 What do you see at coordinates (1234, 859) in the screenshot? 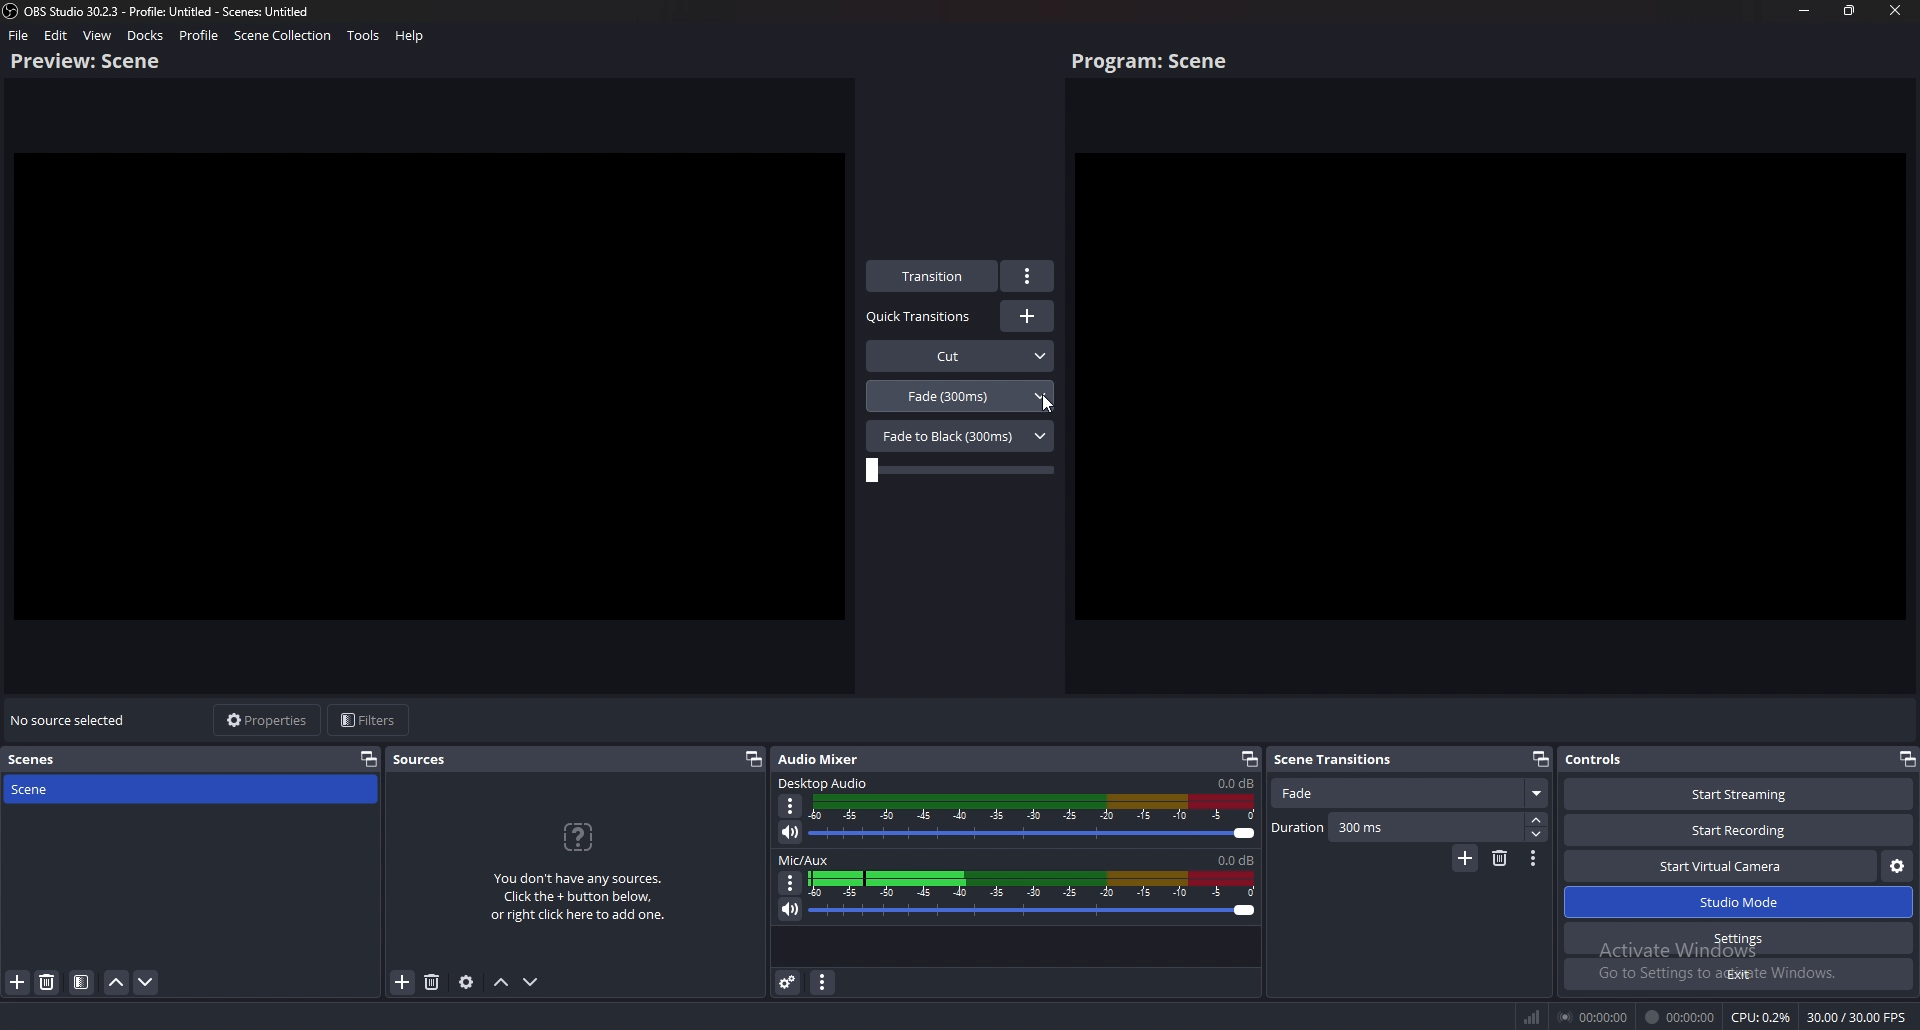
I see `mic/aux sound` at bounding box center [1234, 859].